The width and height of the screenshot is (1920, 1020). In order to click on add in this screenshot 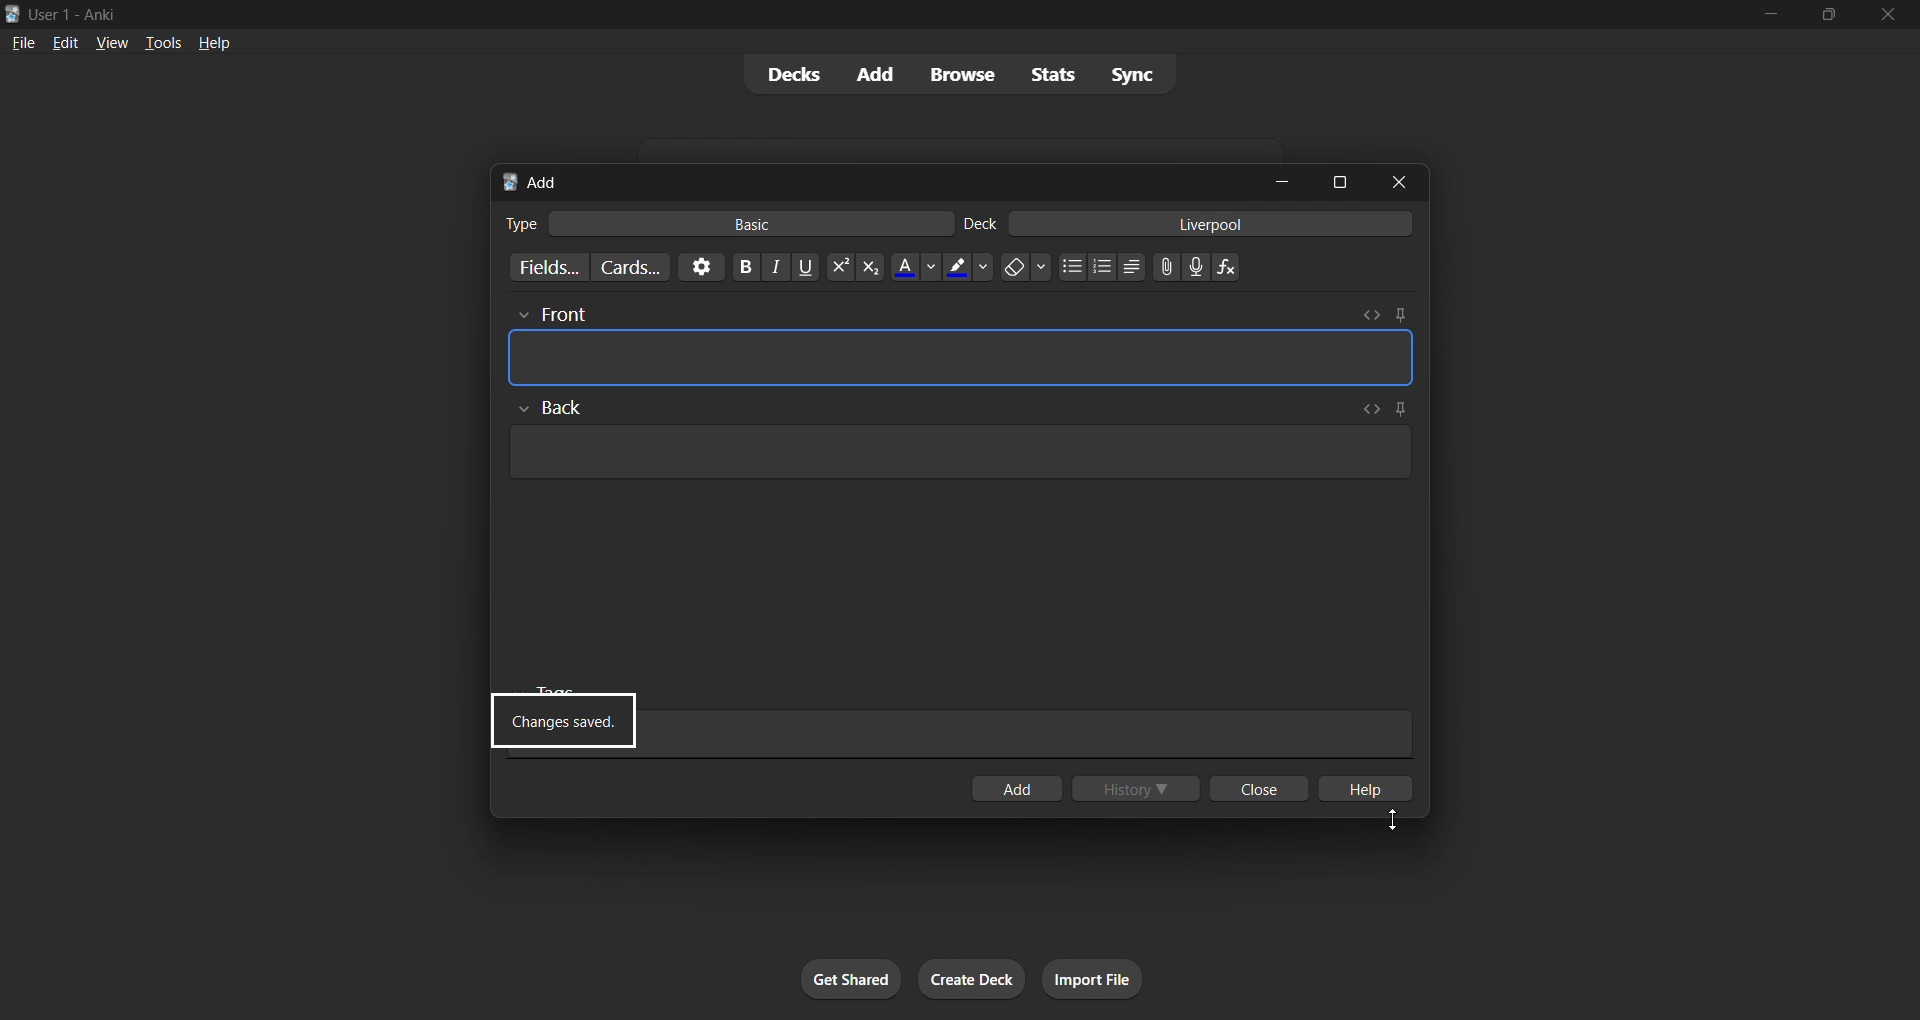, I will do `click(870, 71)`.